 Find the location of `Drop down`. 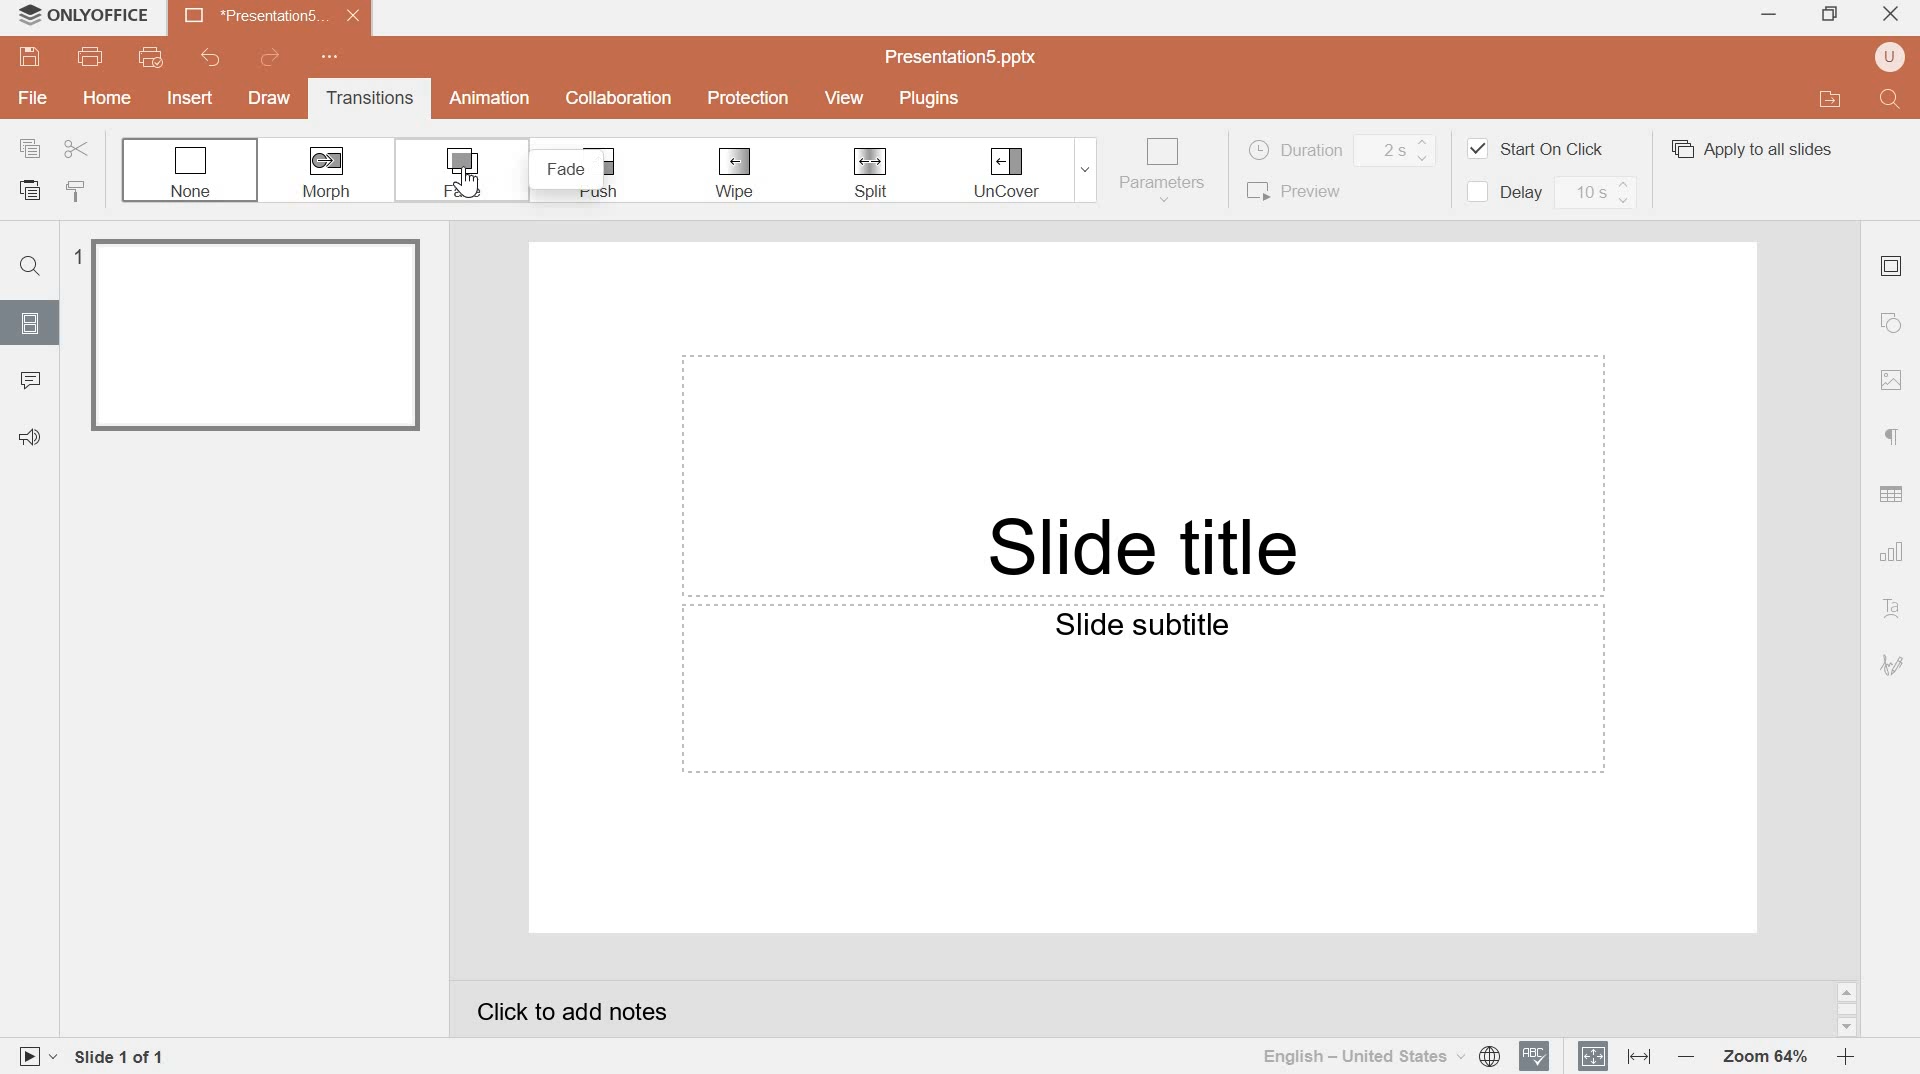

Drop down is located at coordinates (1086, 171).